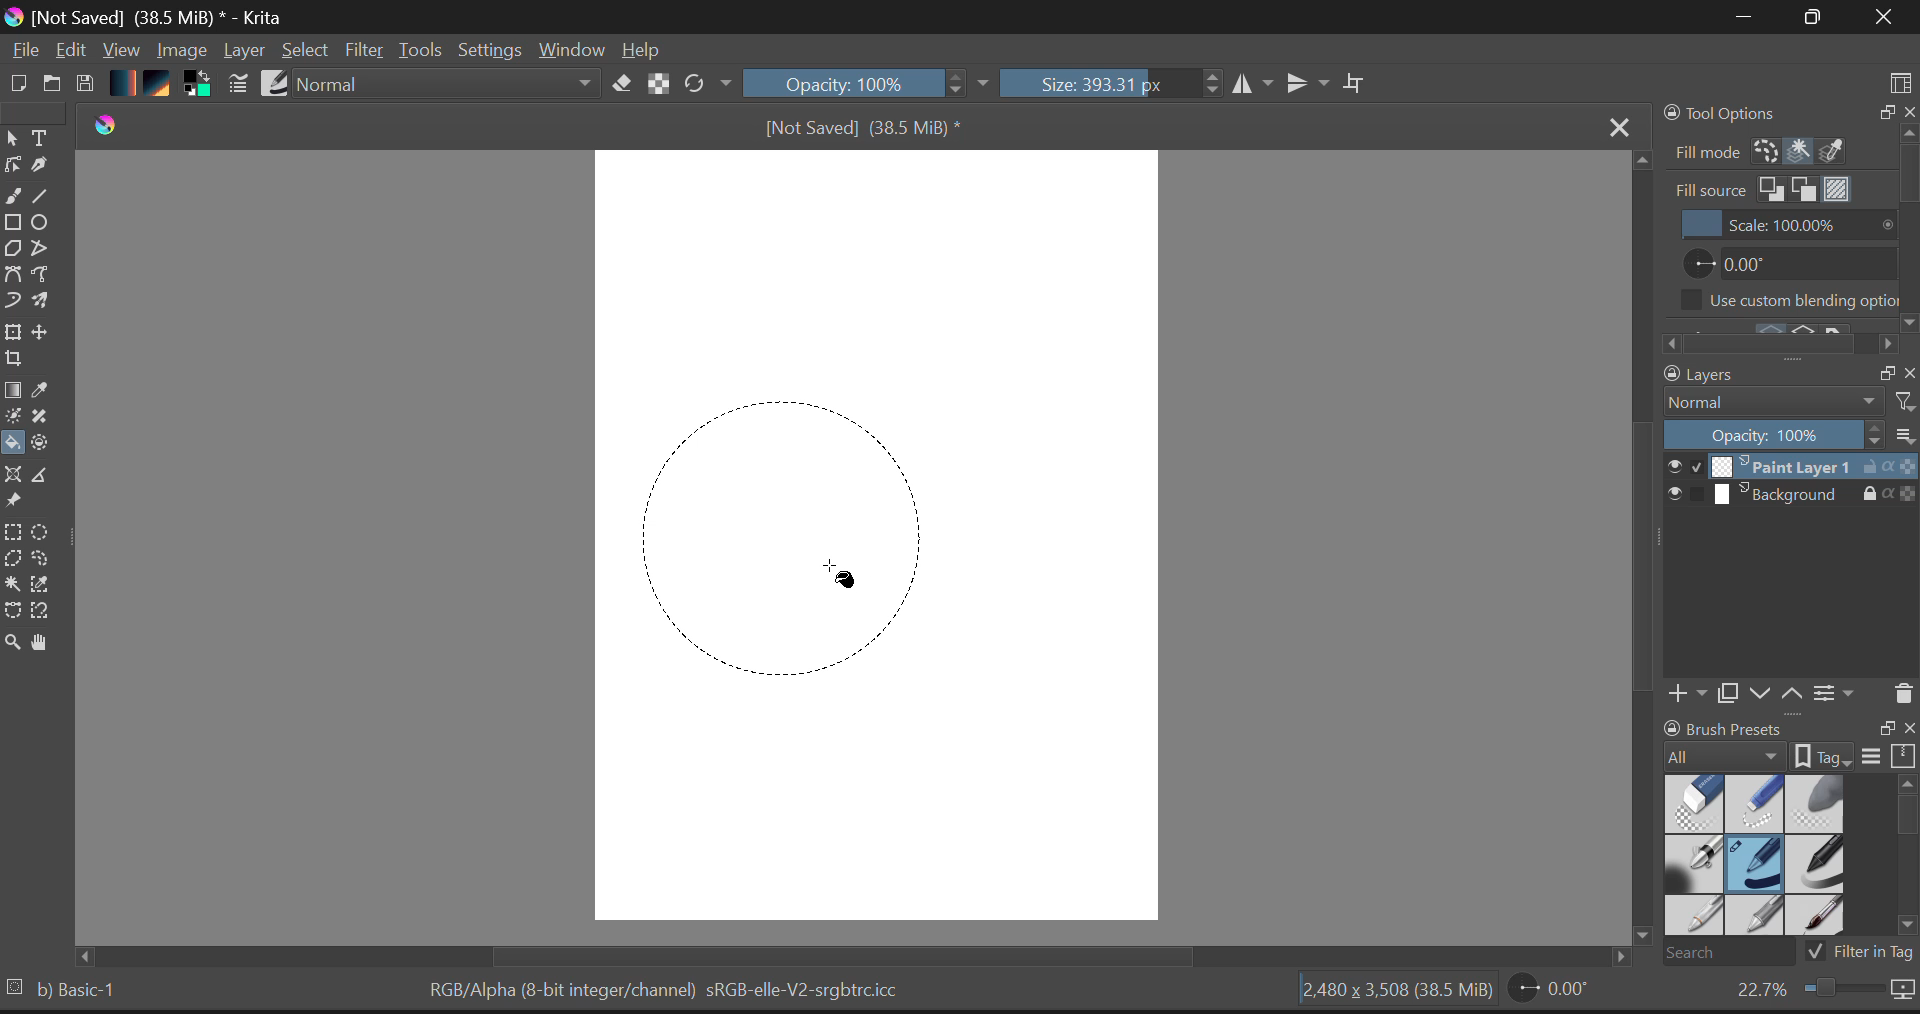 The height and width of the screenshot is (1014, 1920). Describe the element at coordinates (1782, 537) in the screenshot. I see `Layers Docker` at that location.